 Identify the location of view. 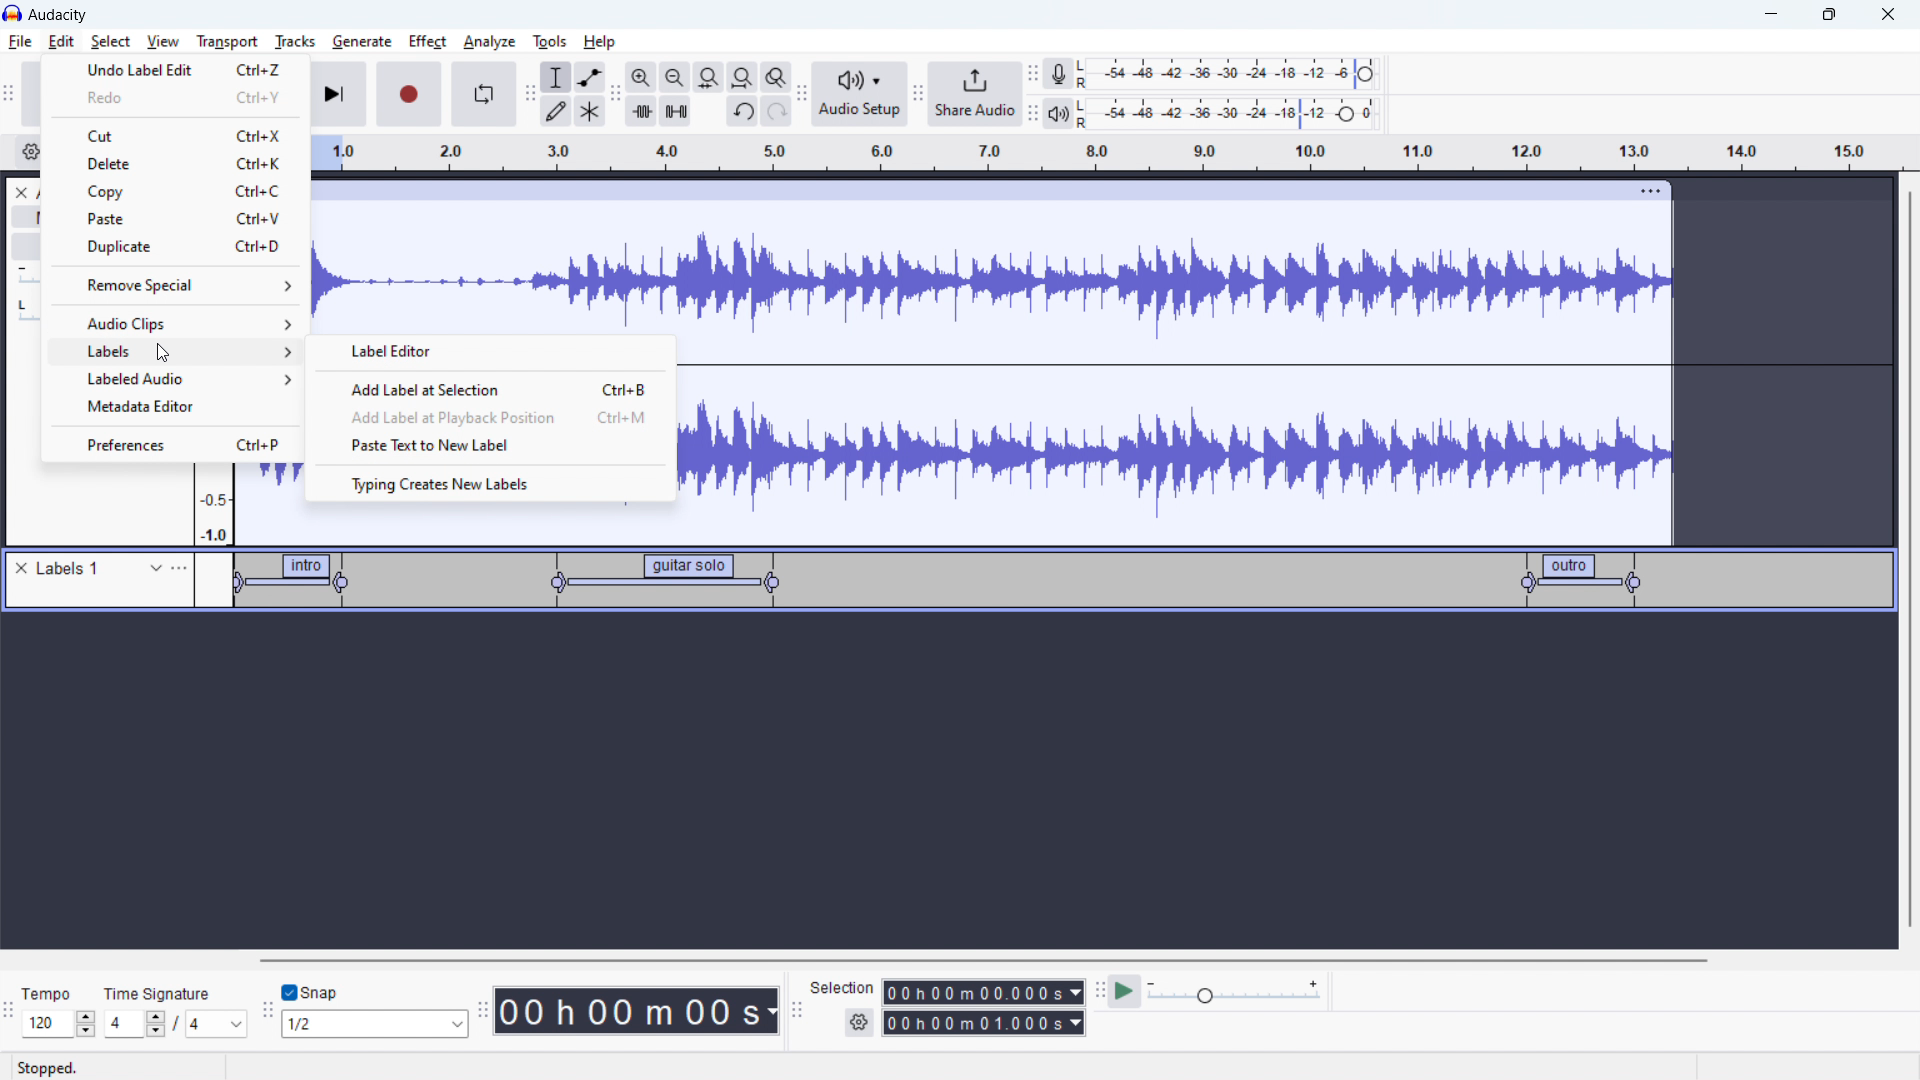
(163, 41).